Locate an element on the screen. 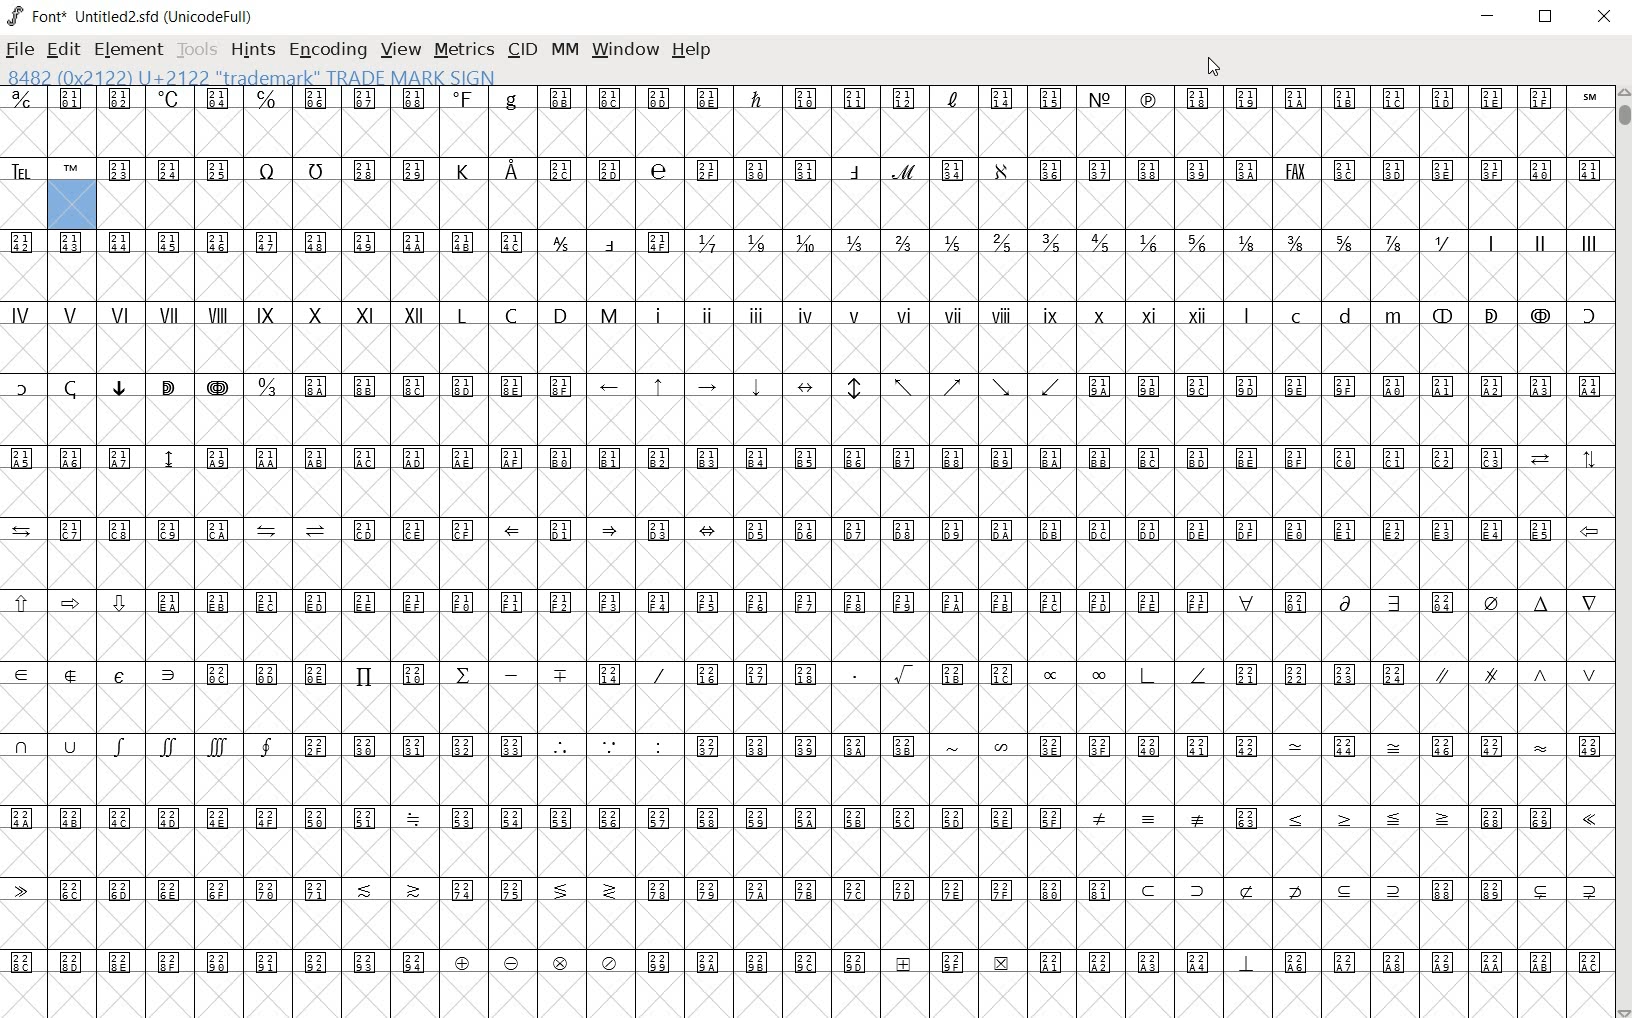  METRICS is located at coordinates (463, 52).